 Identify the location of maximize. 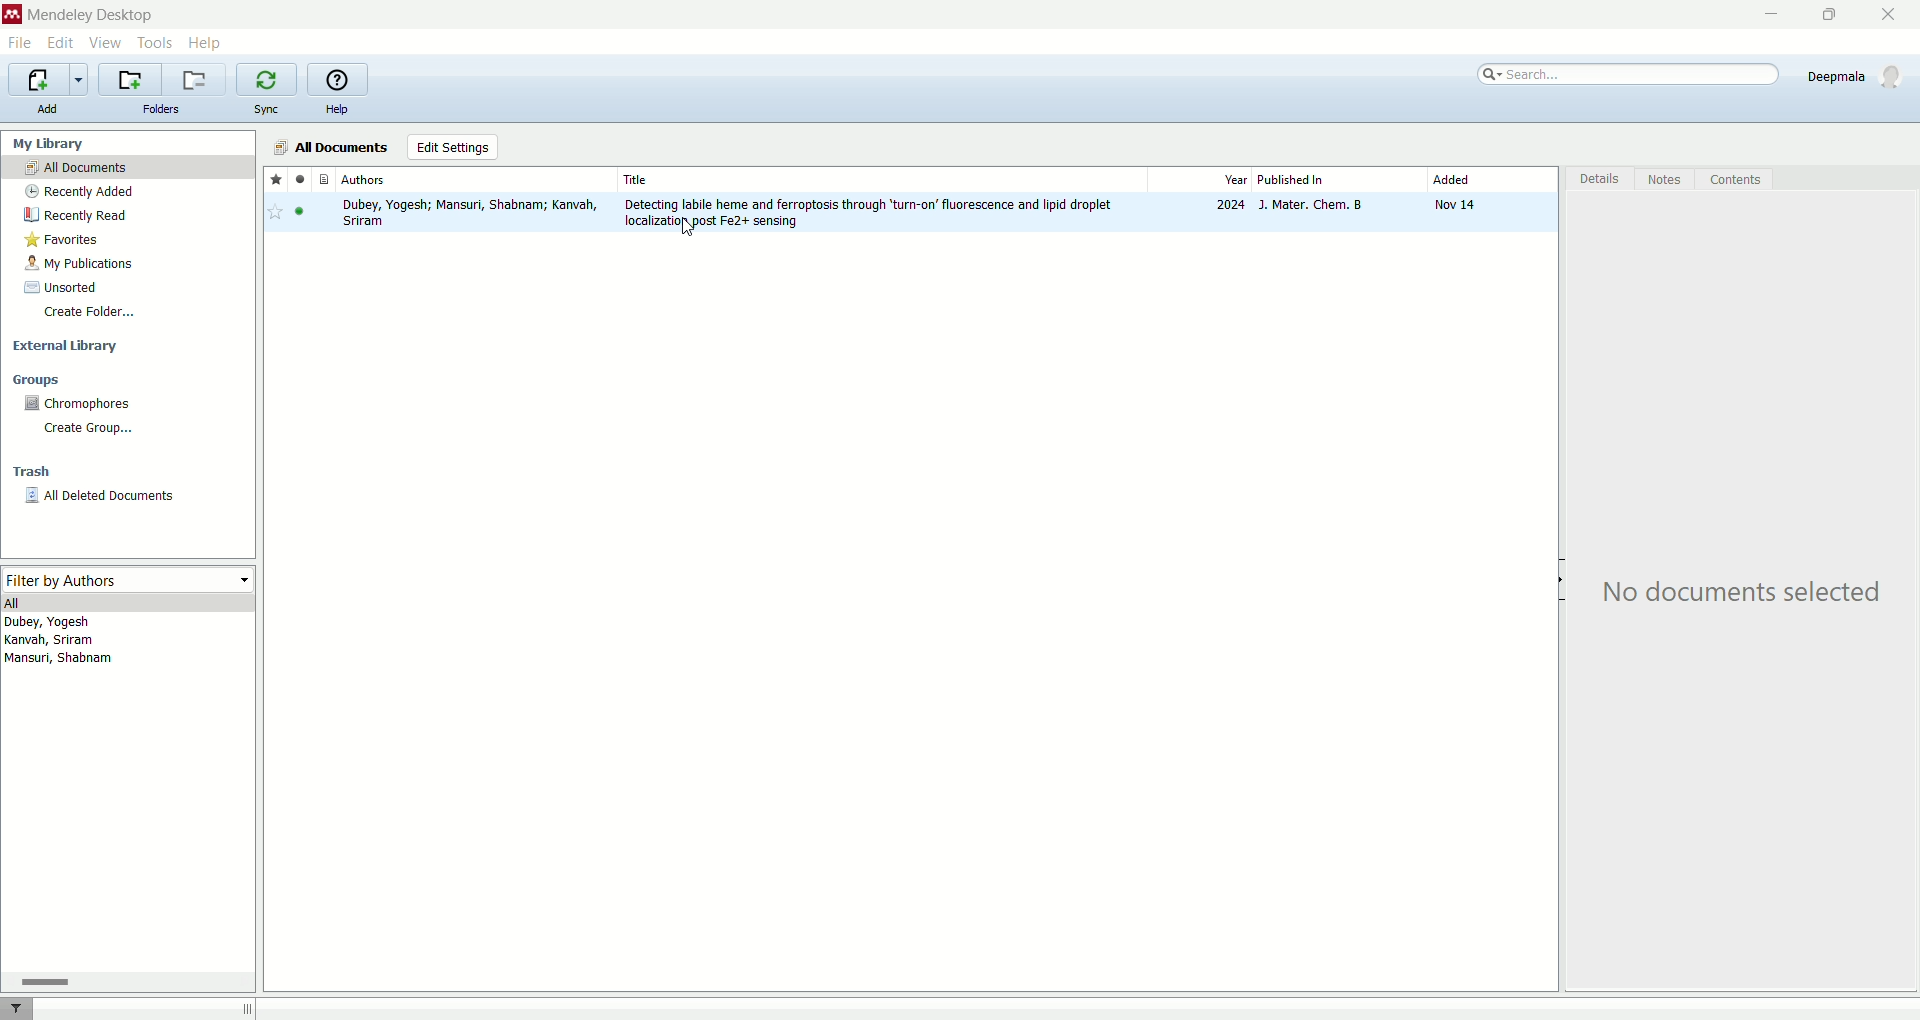
(1831, 14).